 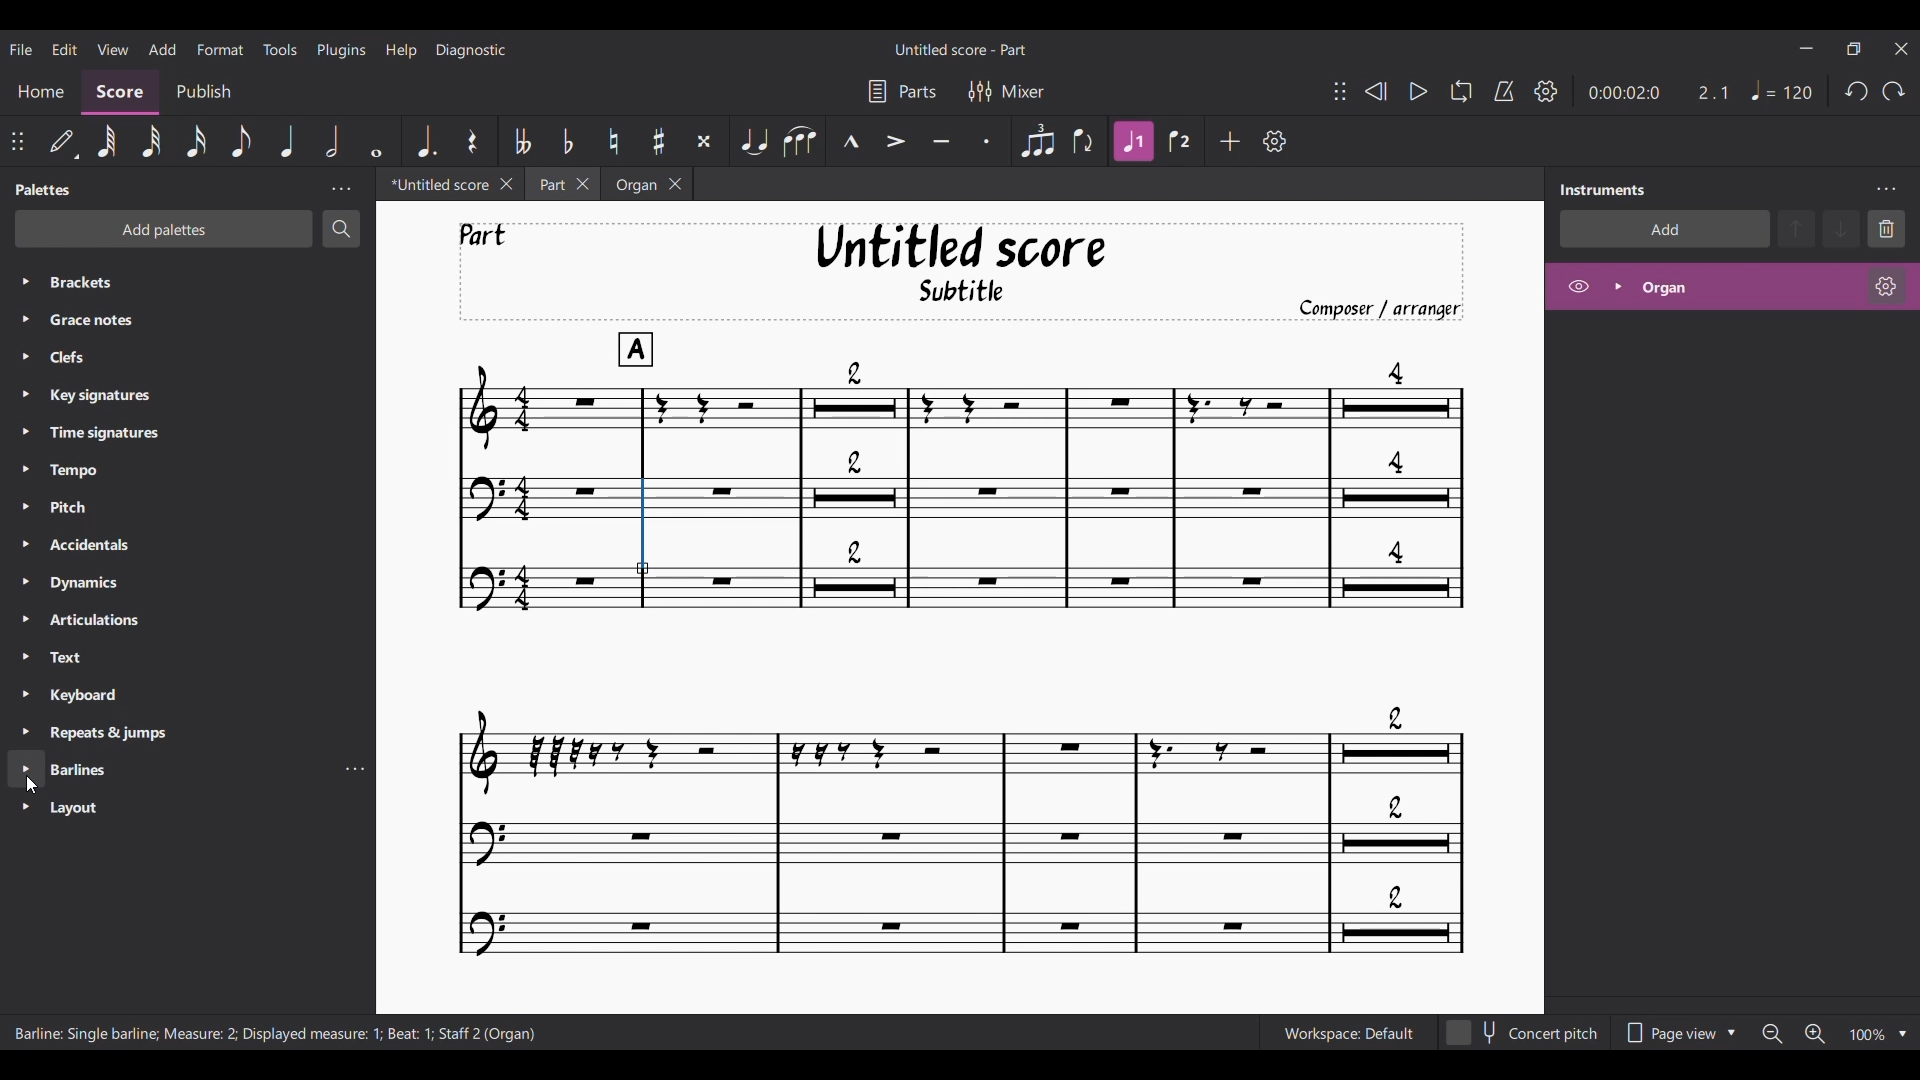 What do you see at coordinates (162, 48) in the screenshot?
I see `Add menu` at bounding box center [162, 48].